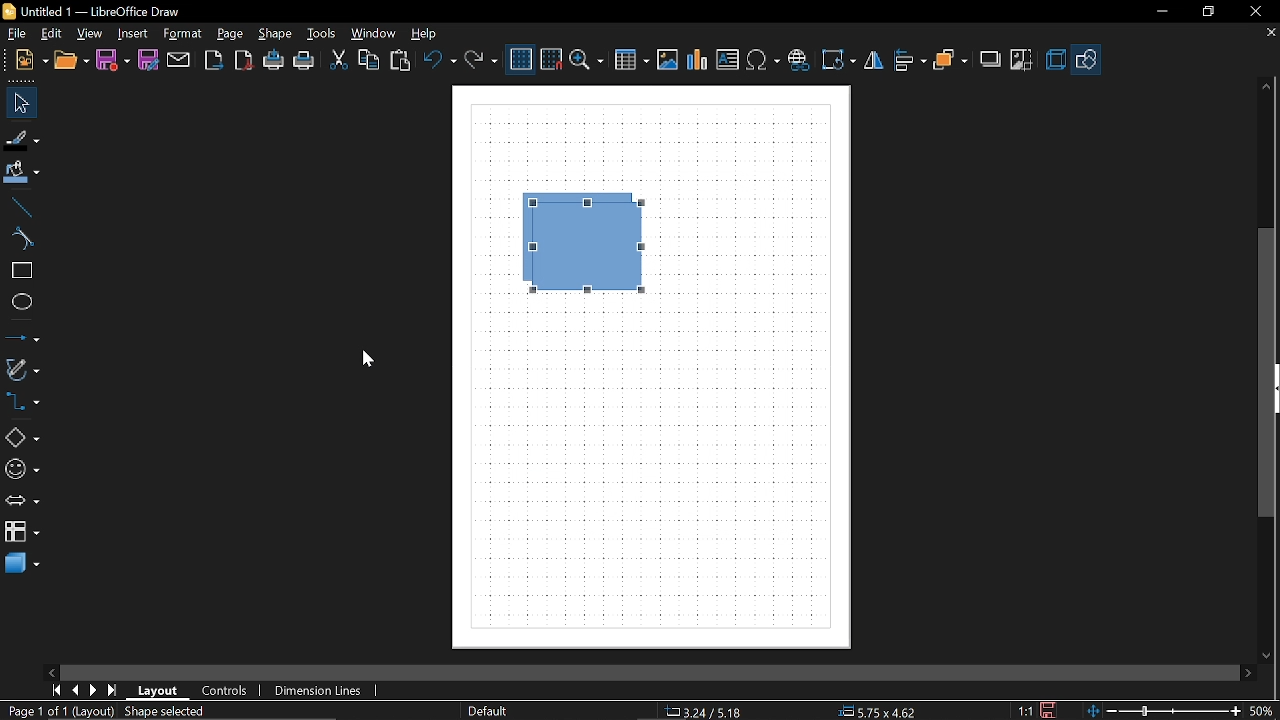 This screenshot has width=1280, height=720. I want to click on Layout, so click(159, 691).